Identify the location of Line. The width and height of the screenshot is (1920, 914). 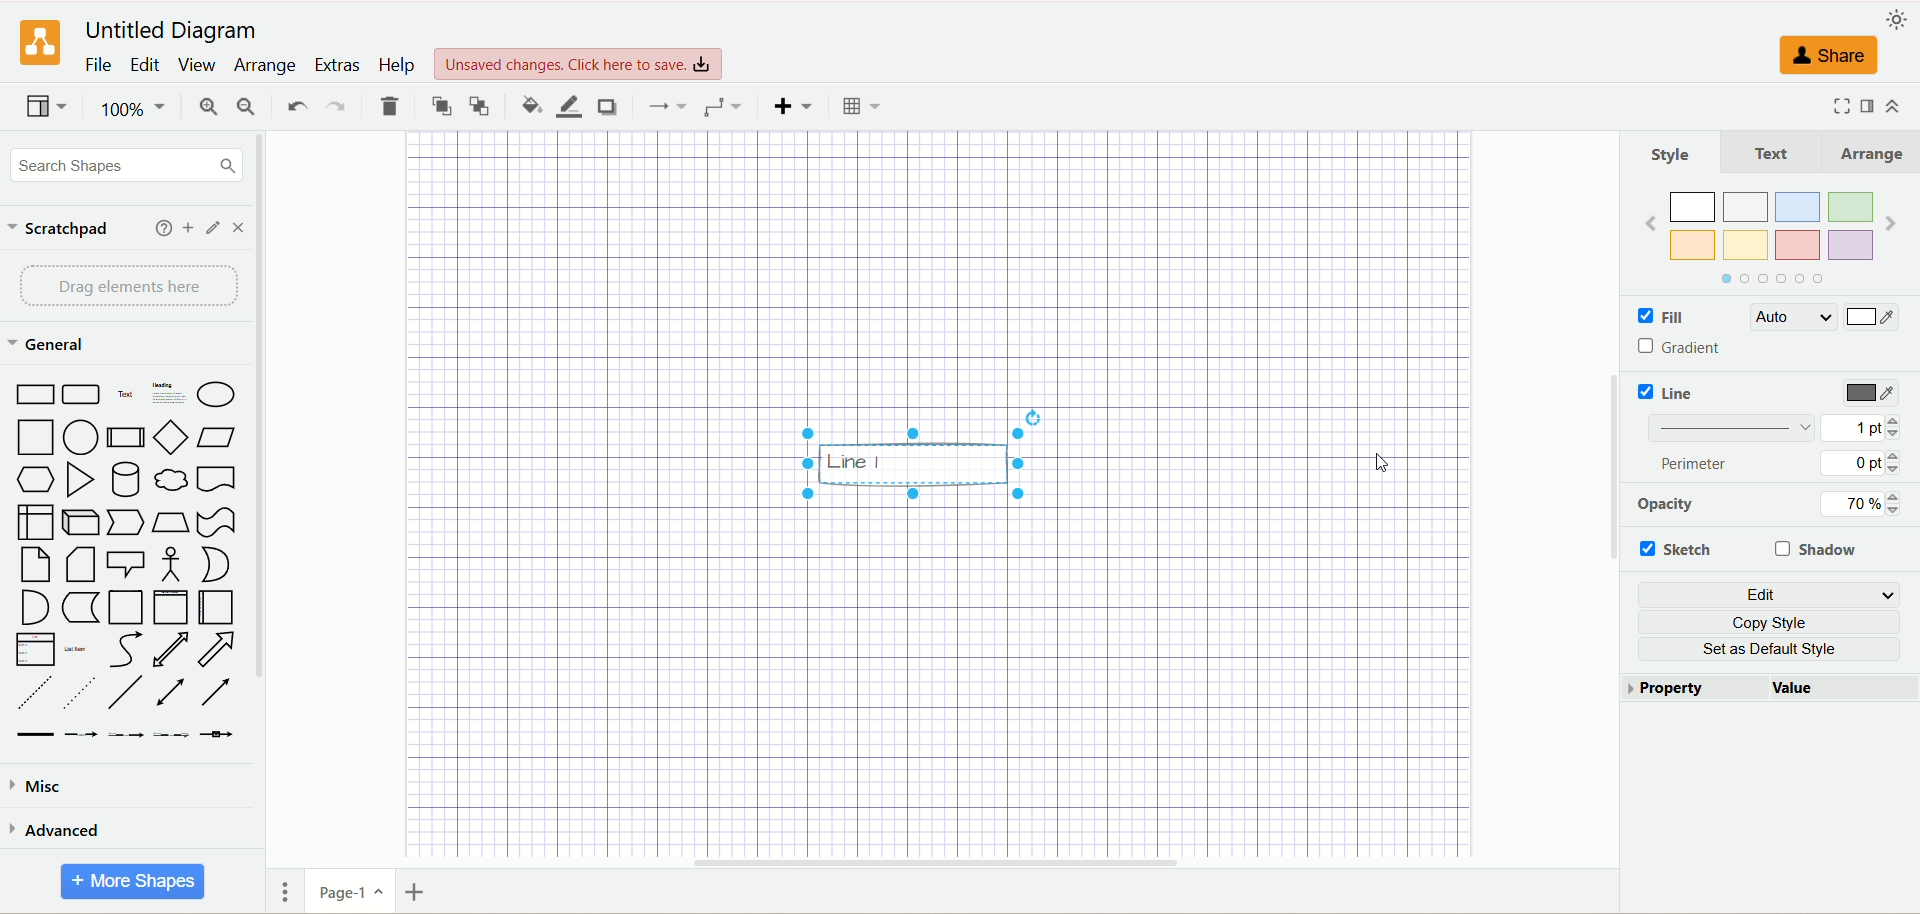
(126, 694).